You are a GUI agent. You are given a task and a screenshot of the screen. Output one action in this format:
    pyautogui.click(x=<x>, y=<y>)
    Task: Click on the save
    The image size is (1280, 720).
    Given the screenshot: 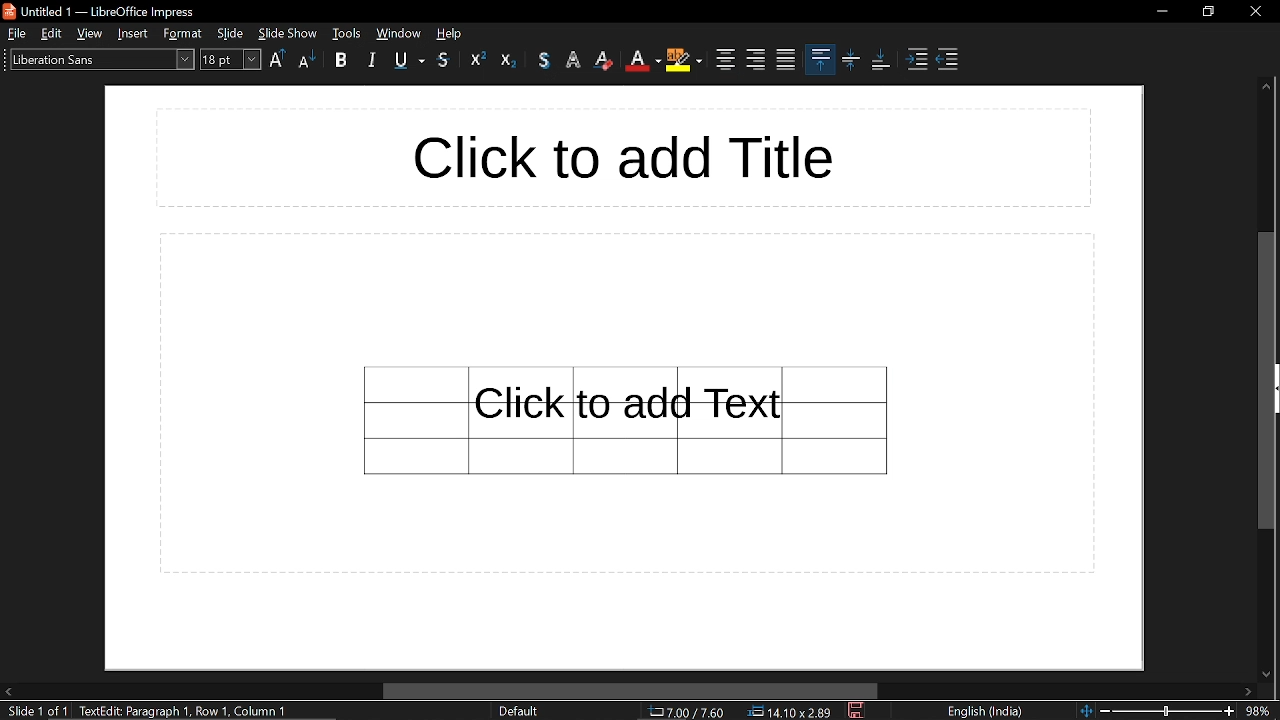 What is the action you would take?
    pyautogui.click(x=858, y=711)
    